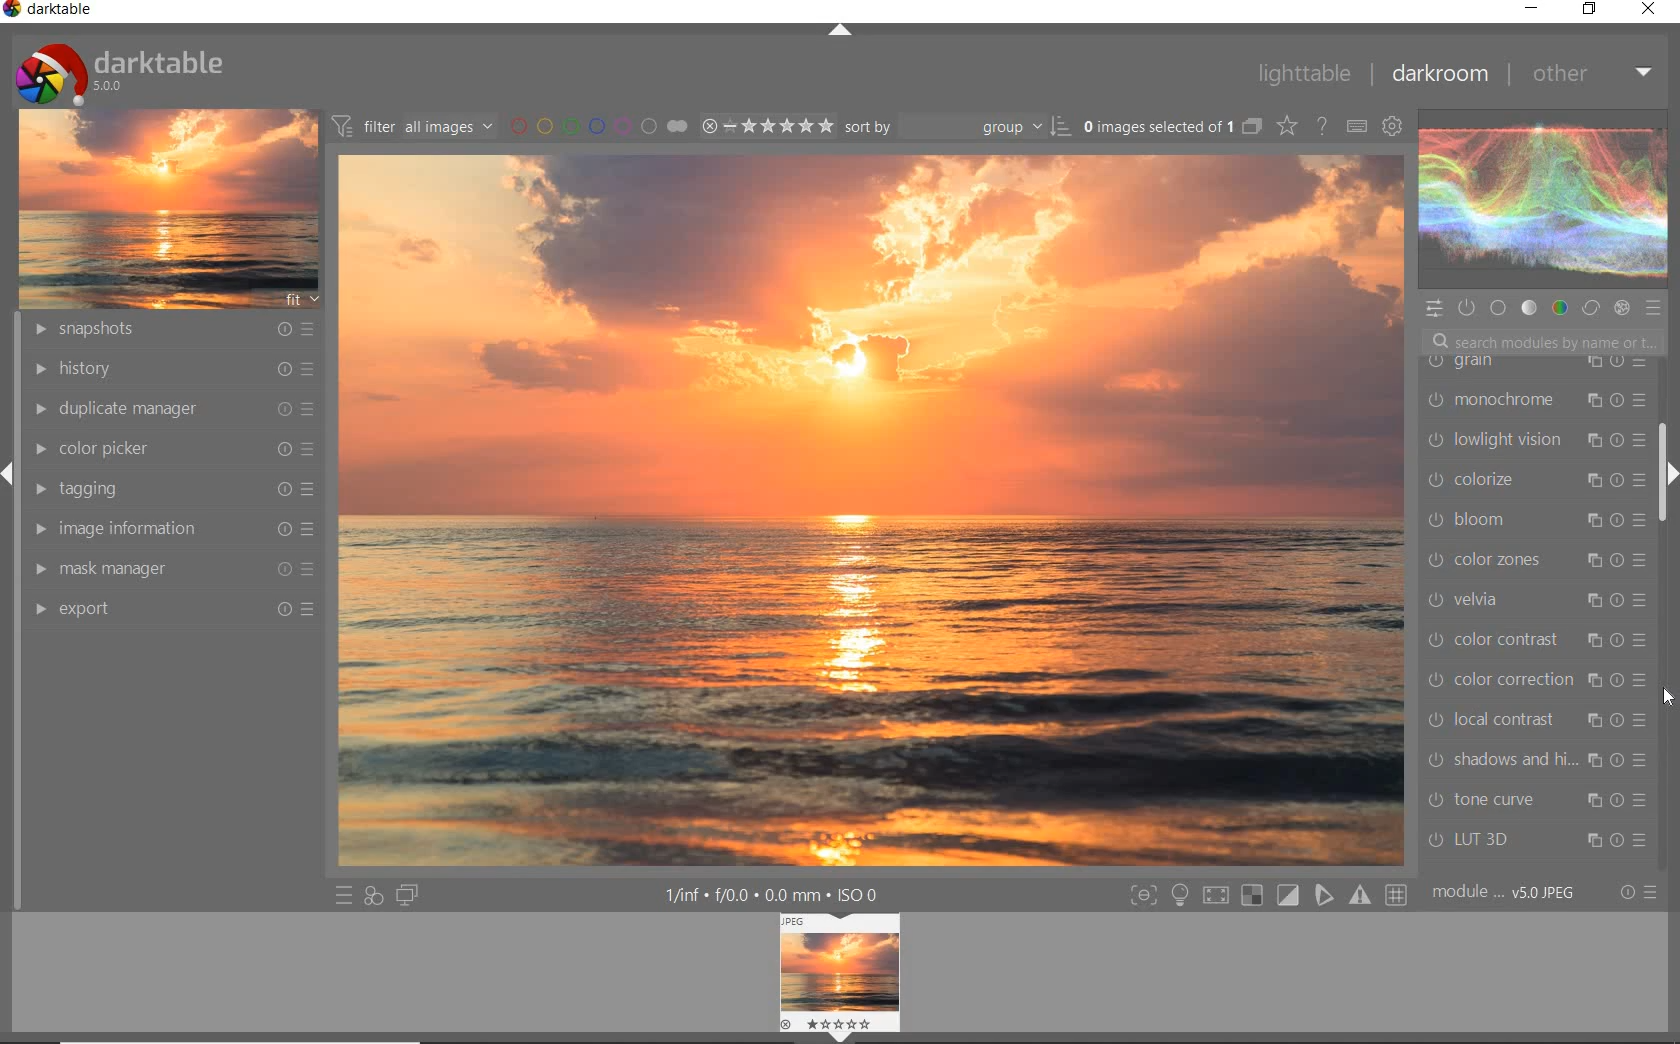 The height and width of the screenshot is (1044, 1680). Describe the element at coordinates (1444, 75) in the screenshot. I see `darkroom` at that location.